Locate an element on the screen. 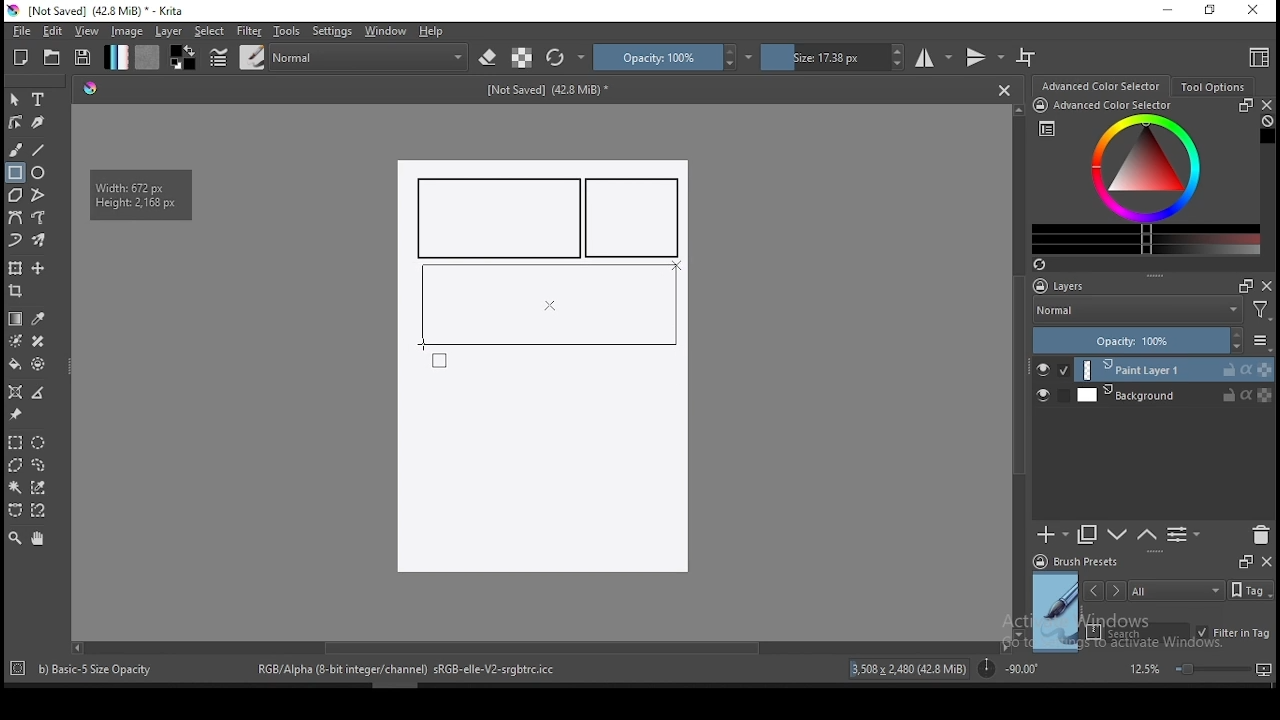  preview is located at coordinates (1056, 612).